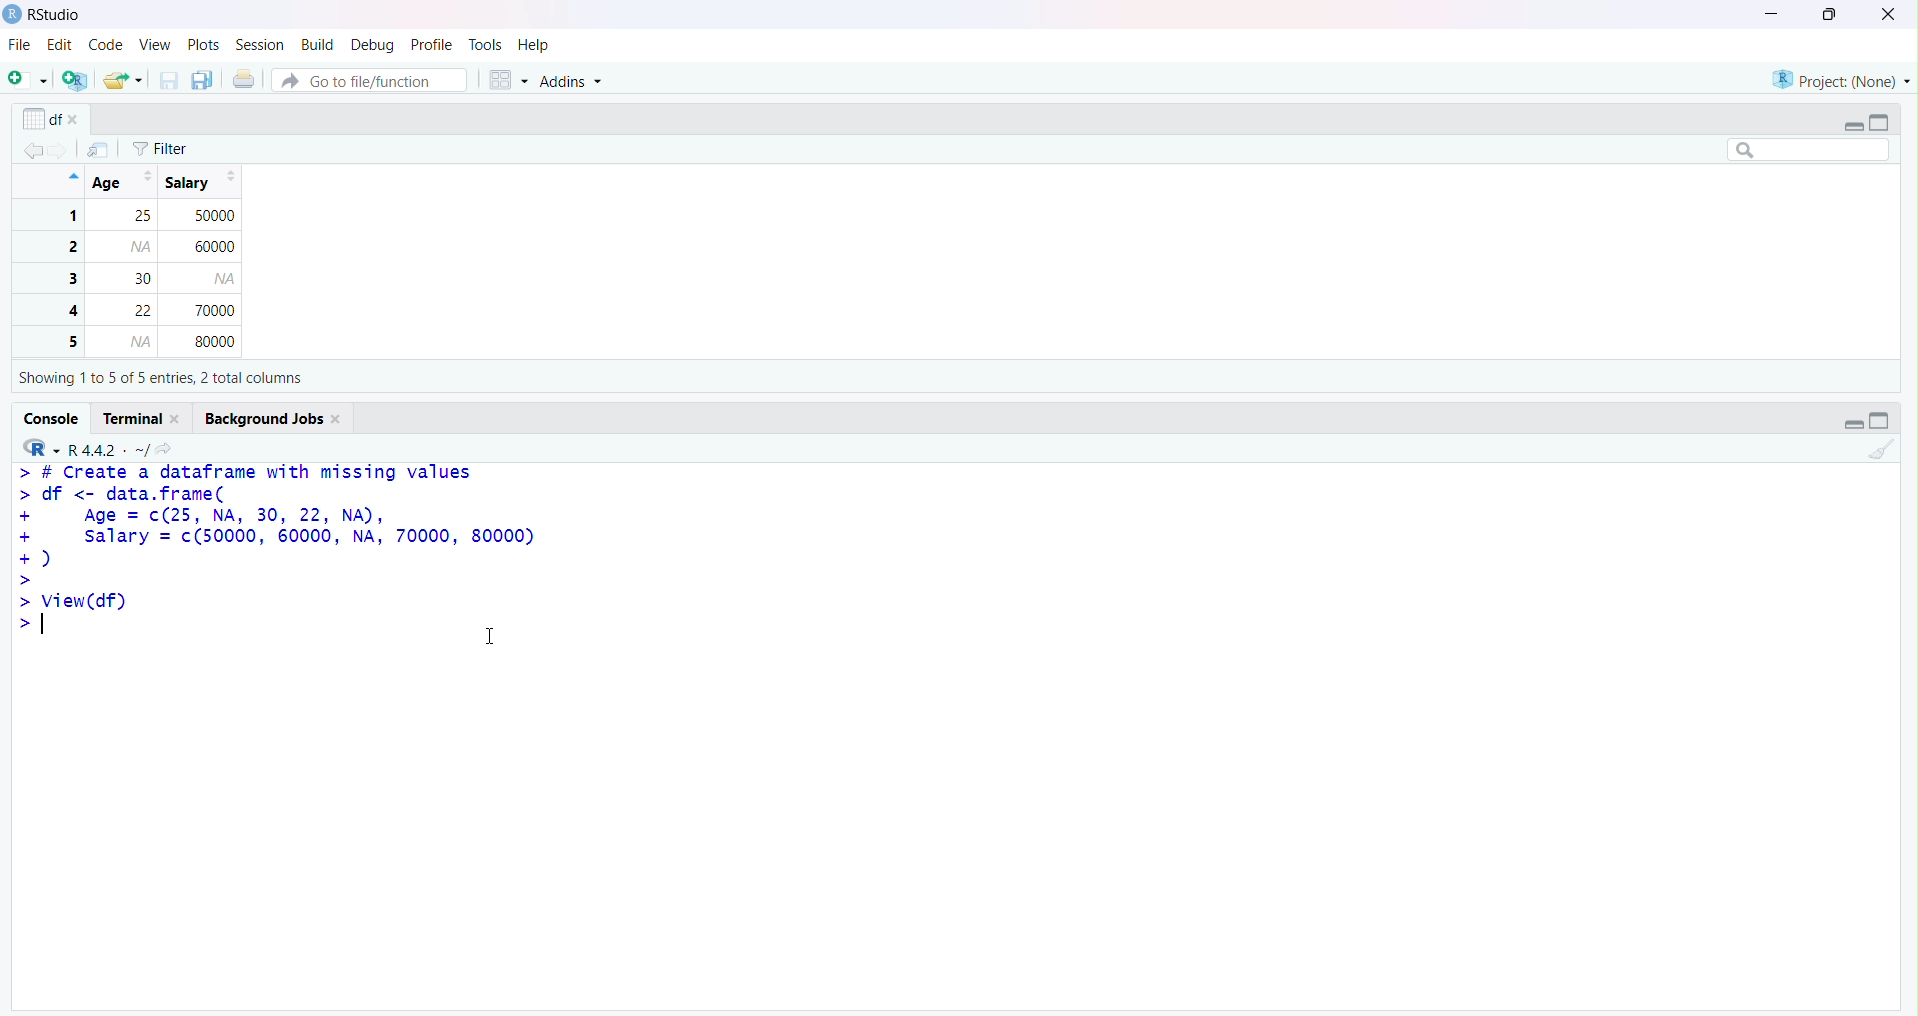 This screenshot has width=1918, height=1016. Describe the element at coordinates (1803, 149) in the screenshot. I see `Search bar` at that location.